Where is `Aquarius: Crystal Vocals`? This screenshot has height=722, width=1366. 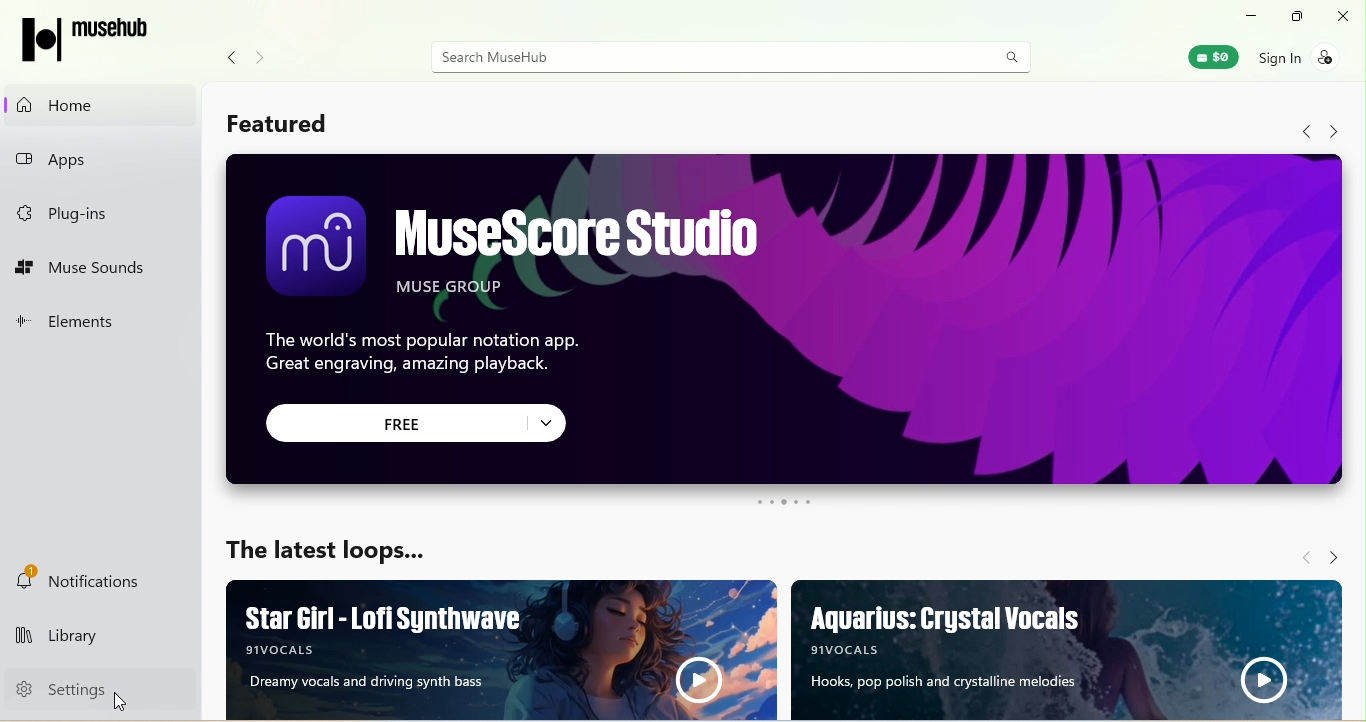
Aquarius: Crystal Vocals is located at coordinates (872, 618).